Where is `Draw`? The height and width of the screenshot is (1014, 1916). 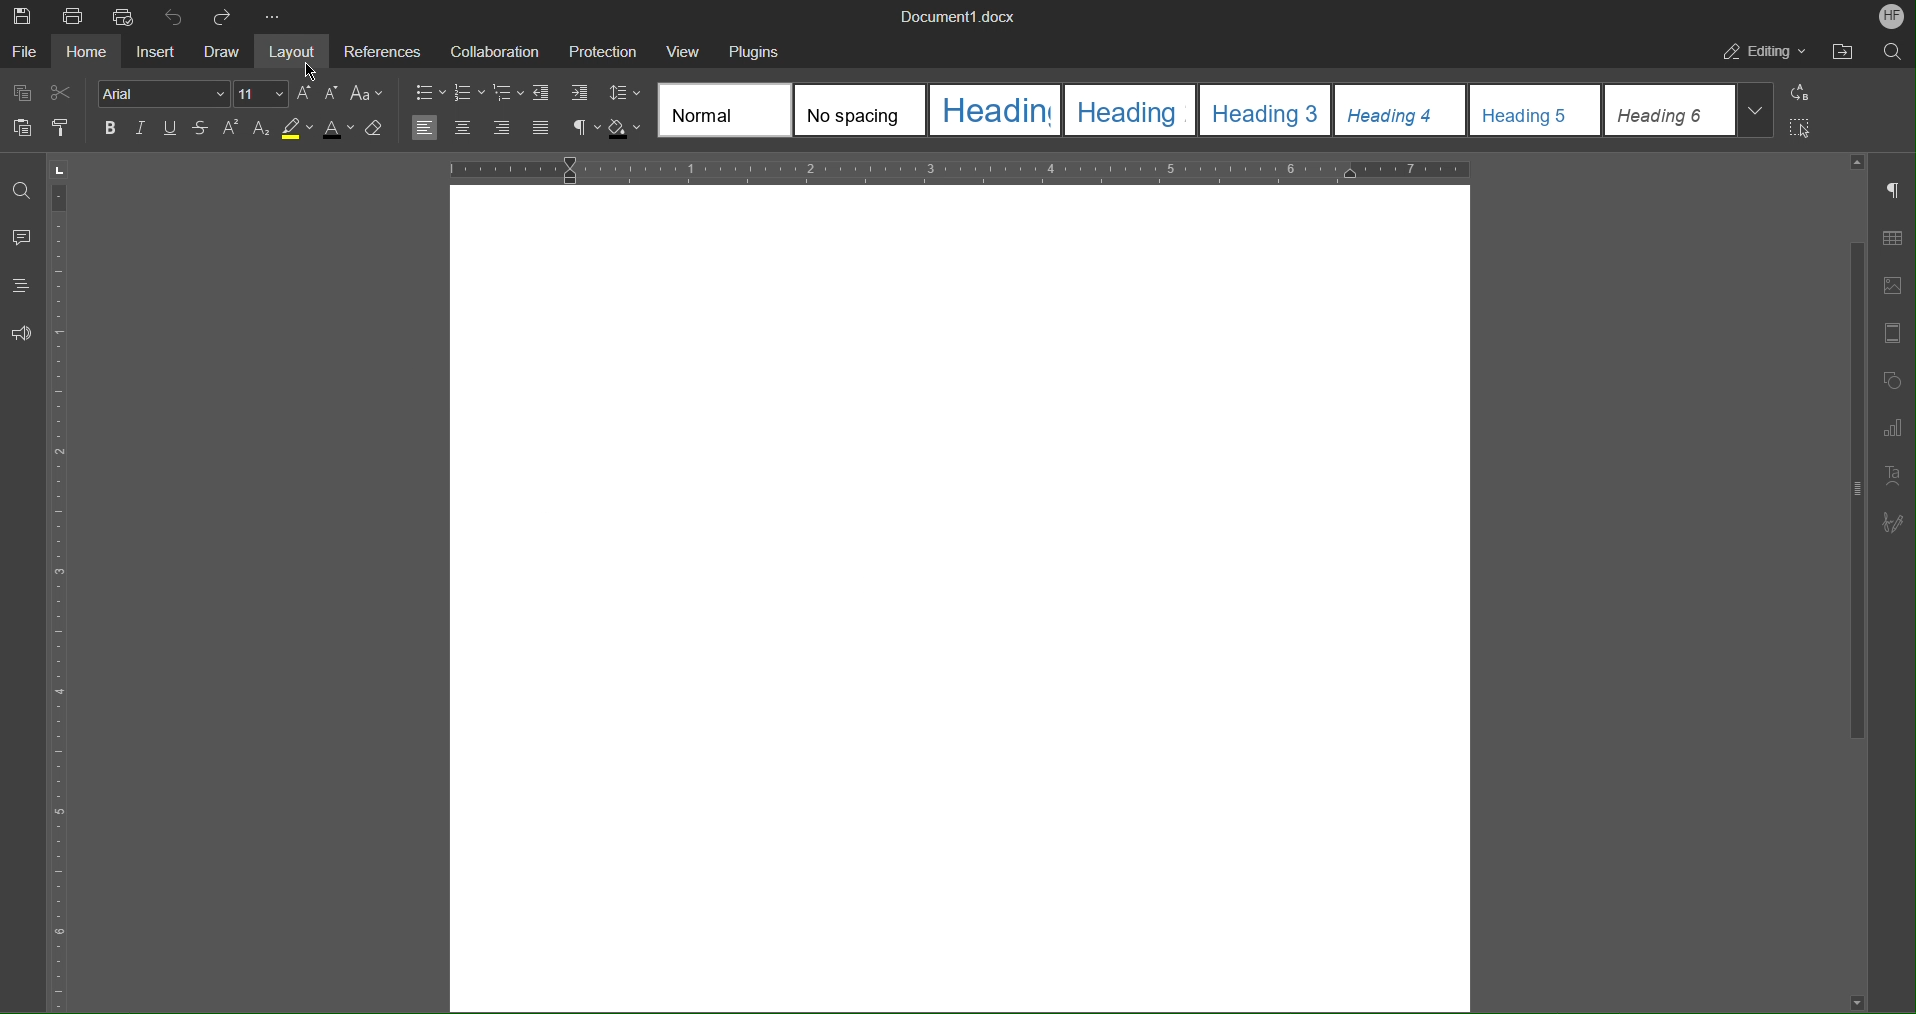
Draw is located at coordinates (223, 52).